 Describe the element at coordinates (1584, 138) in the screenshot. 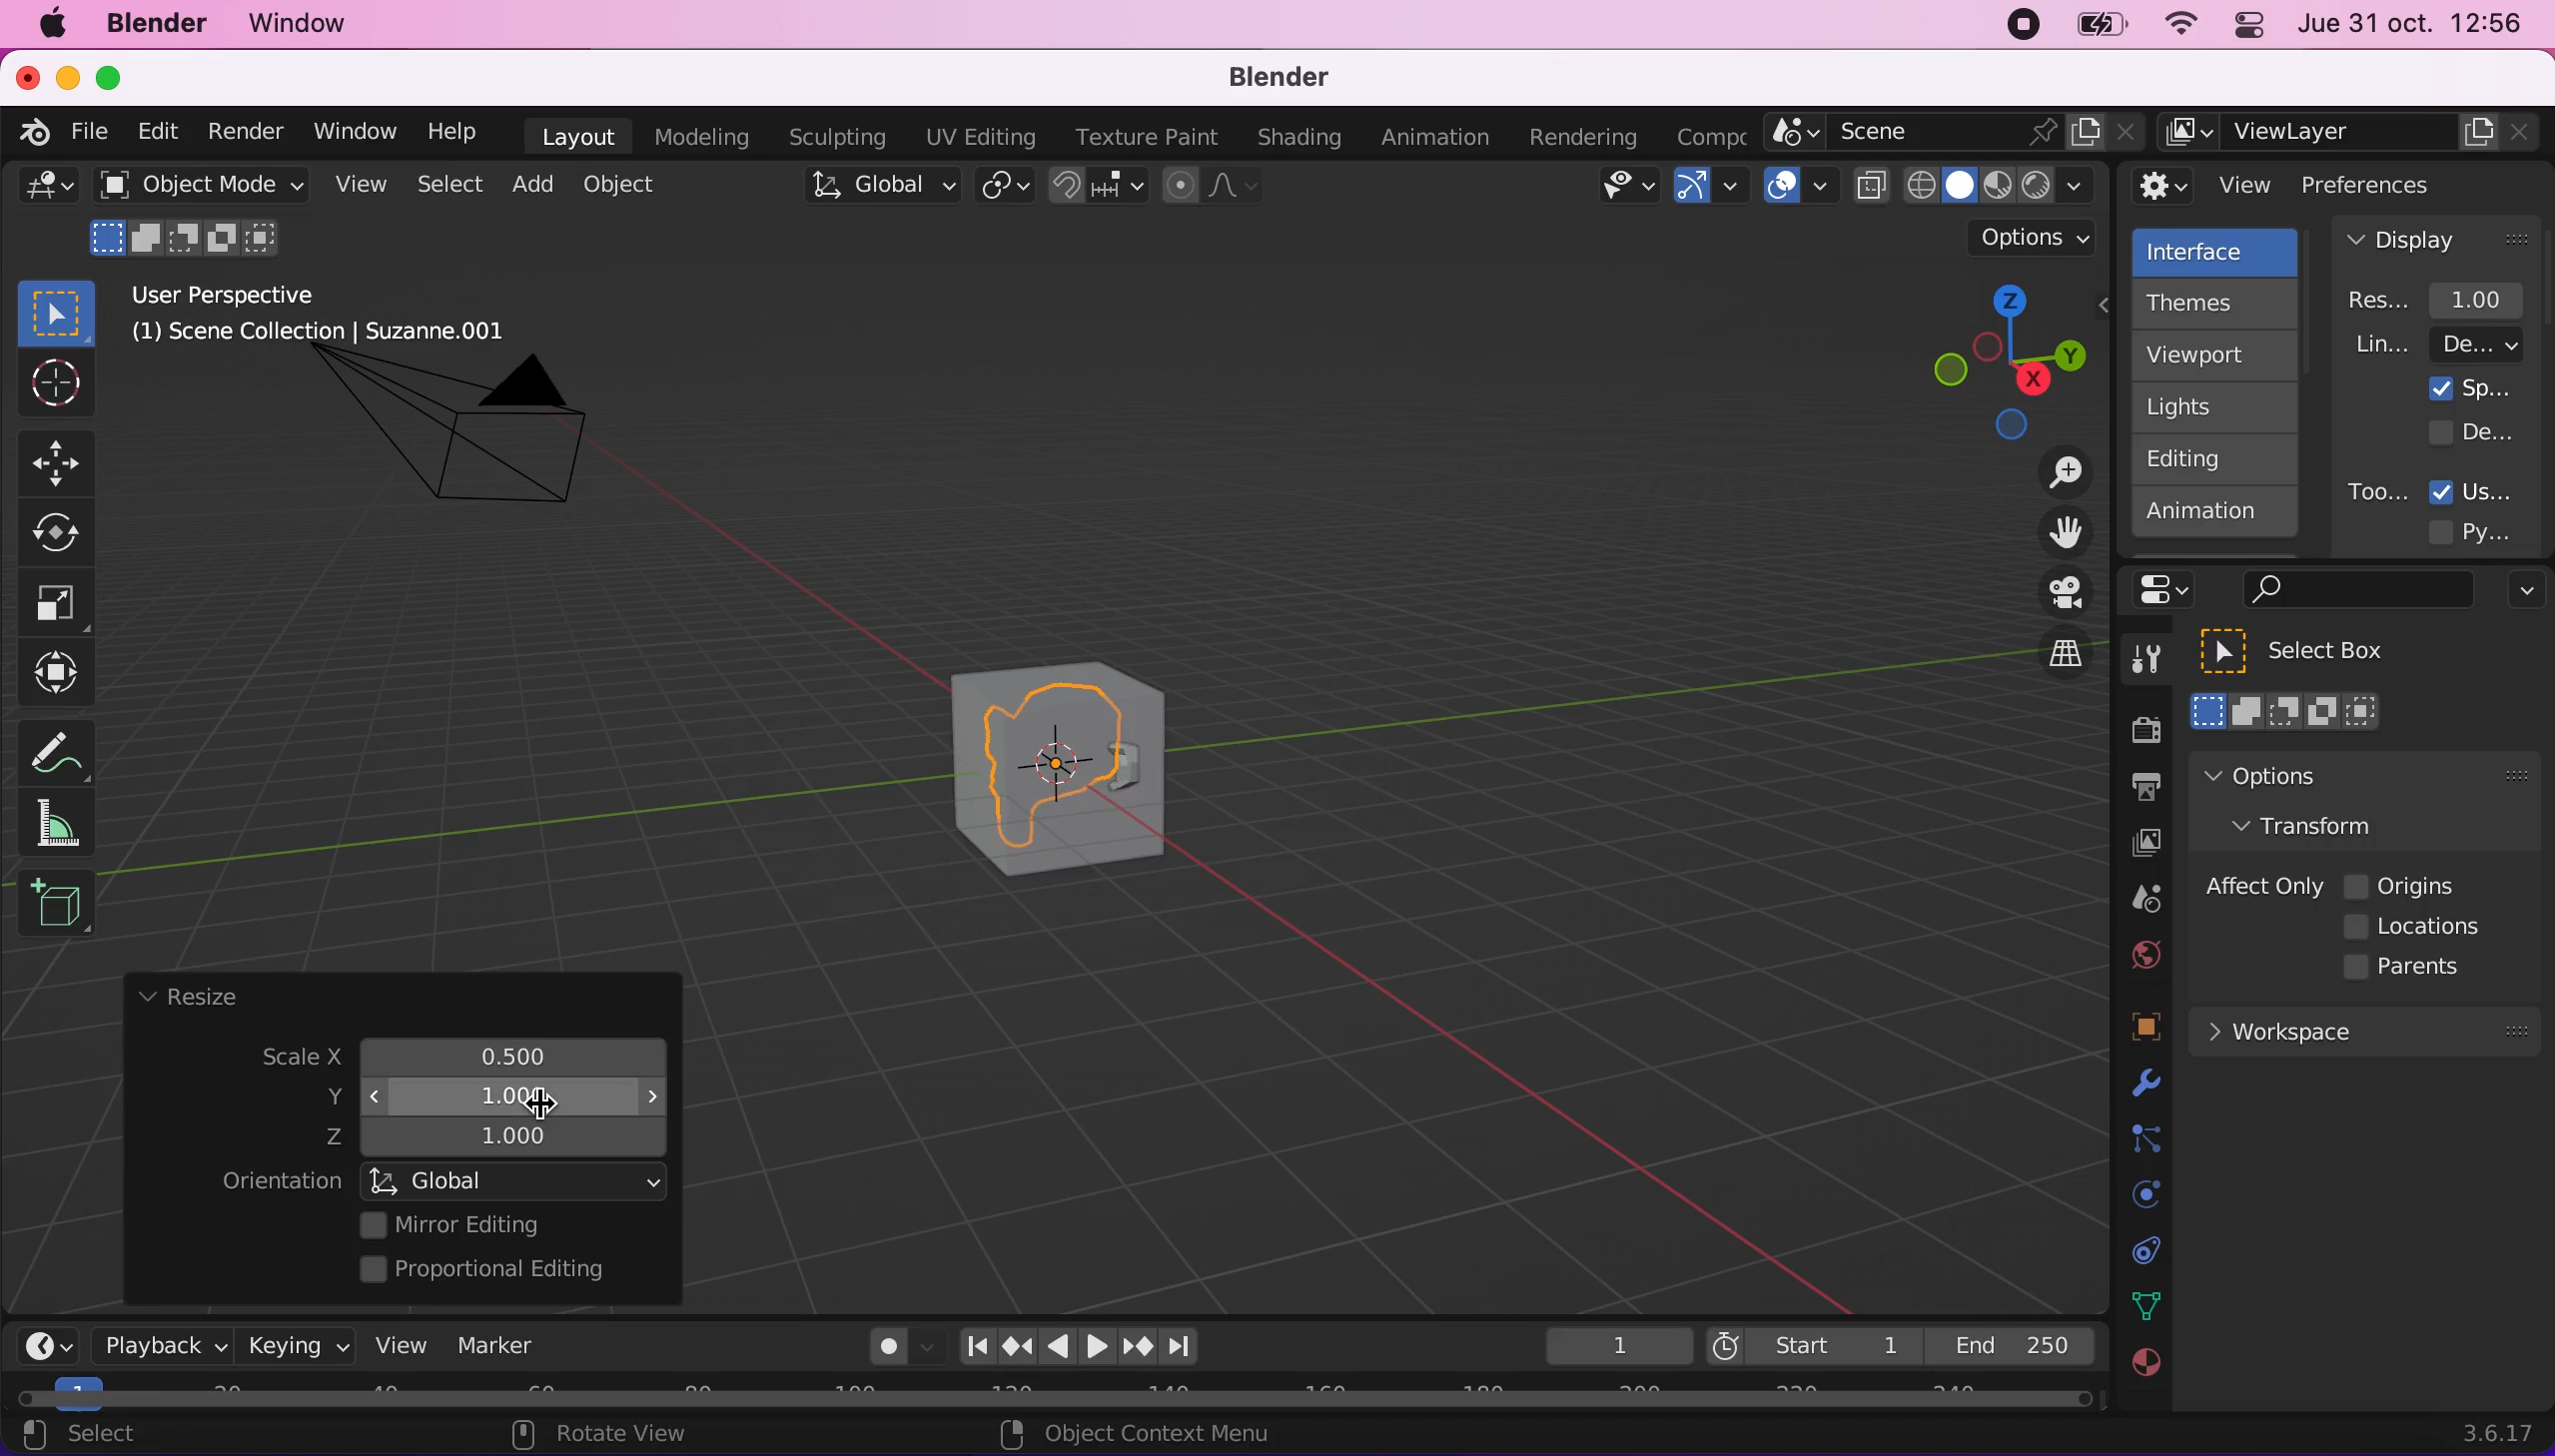

I see `rendering` at that location.